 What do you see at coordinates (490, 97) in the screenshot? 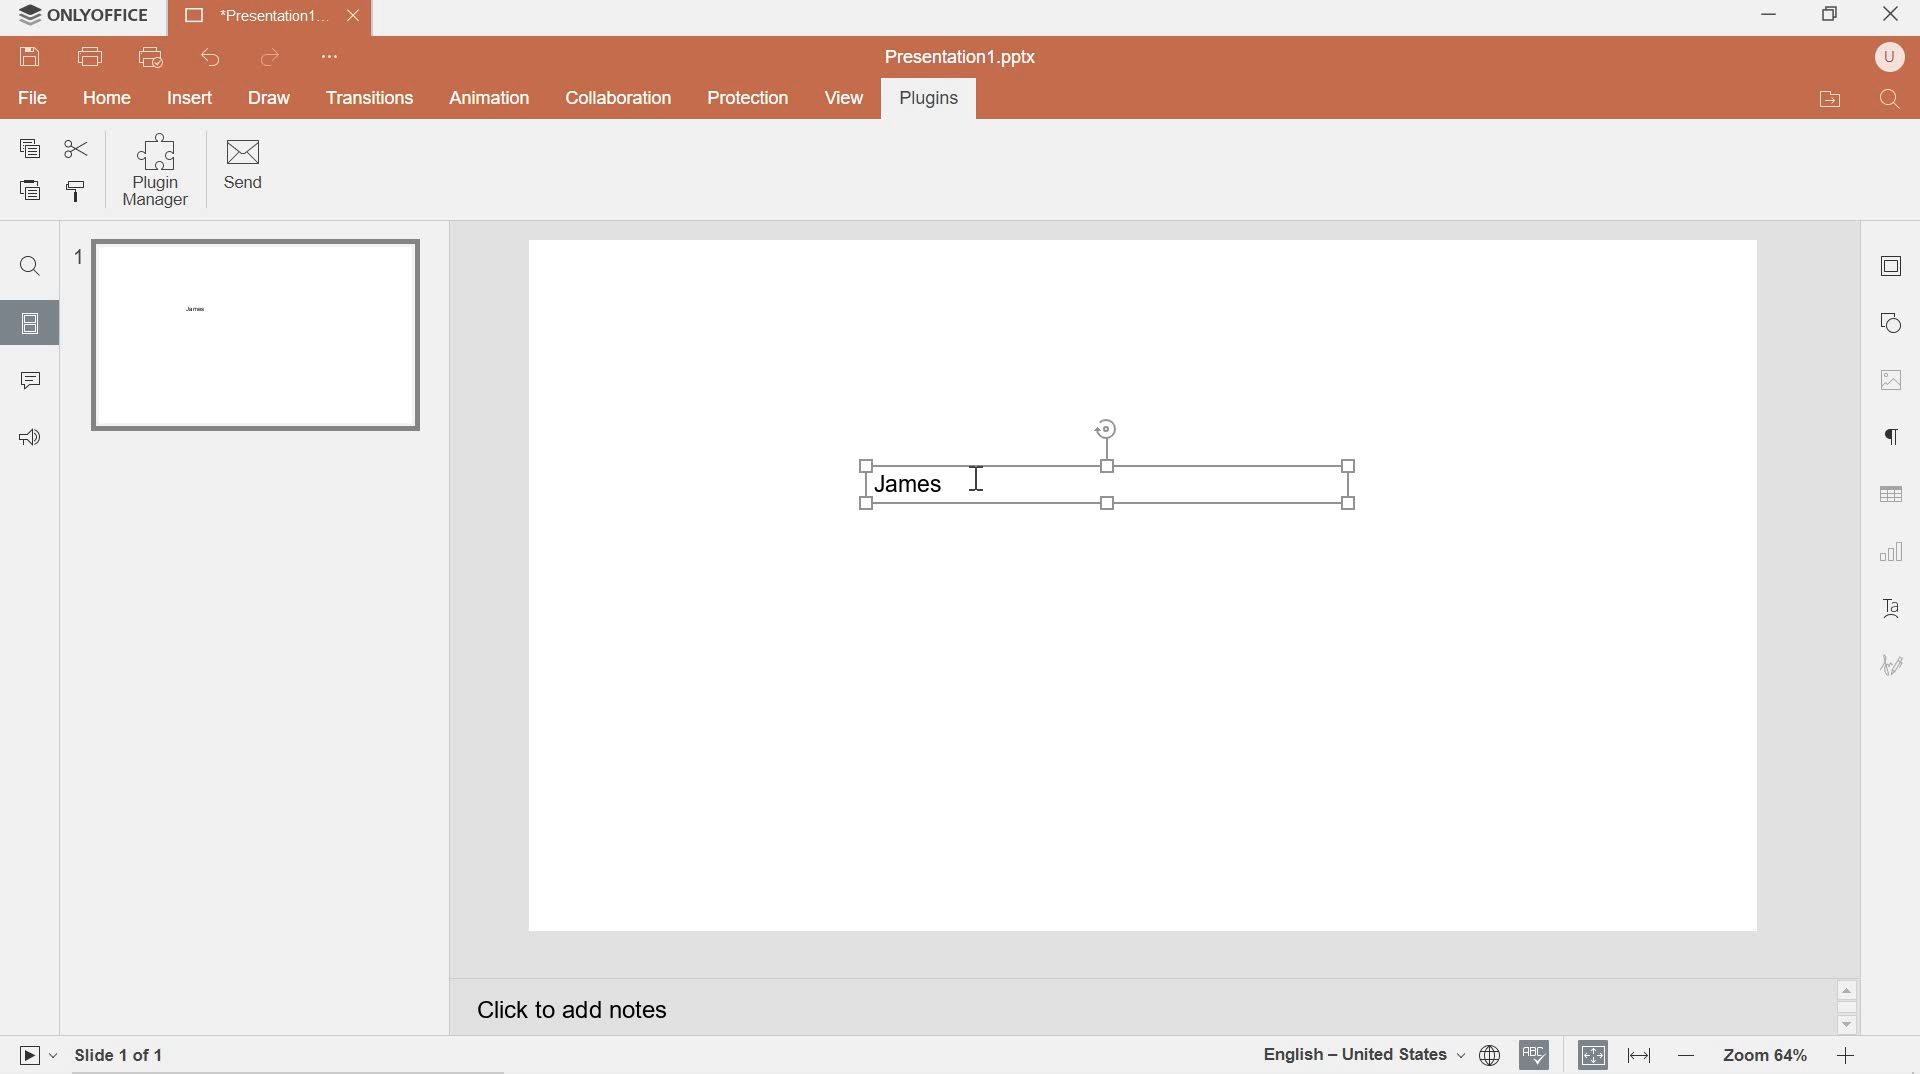
I see `Animation` at bounding box center [490, 97].